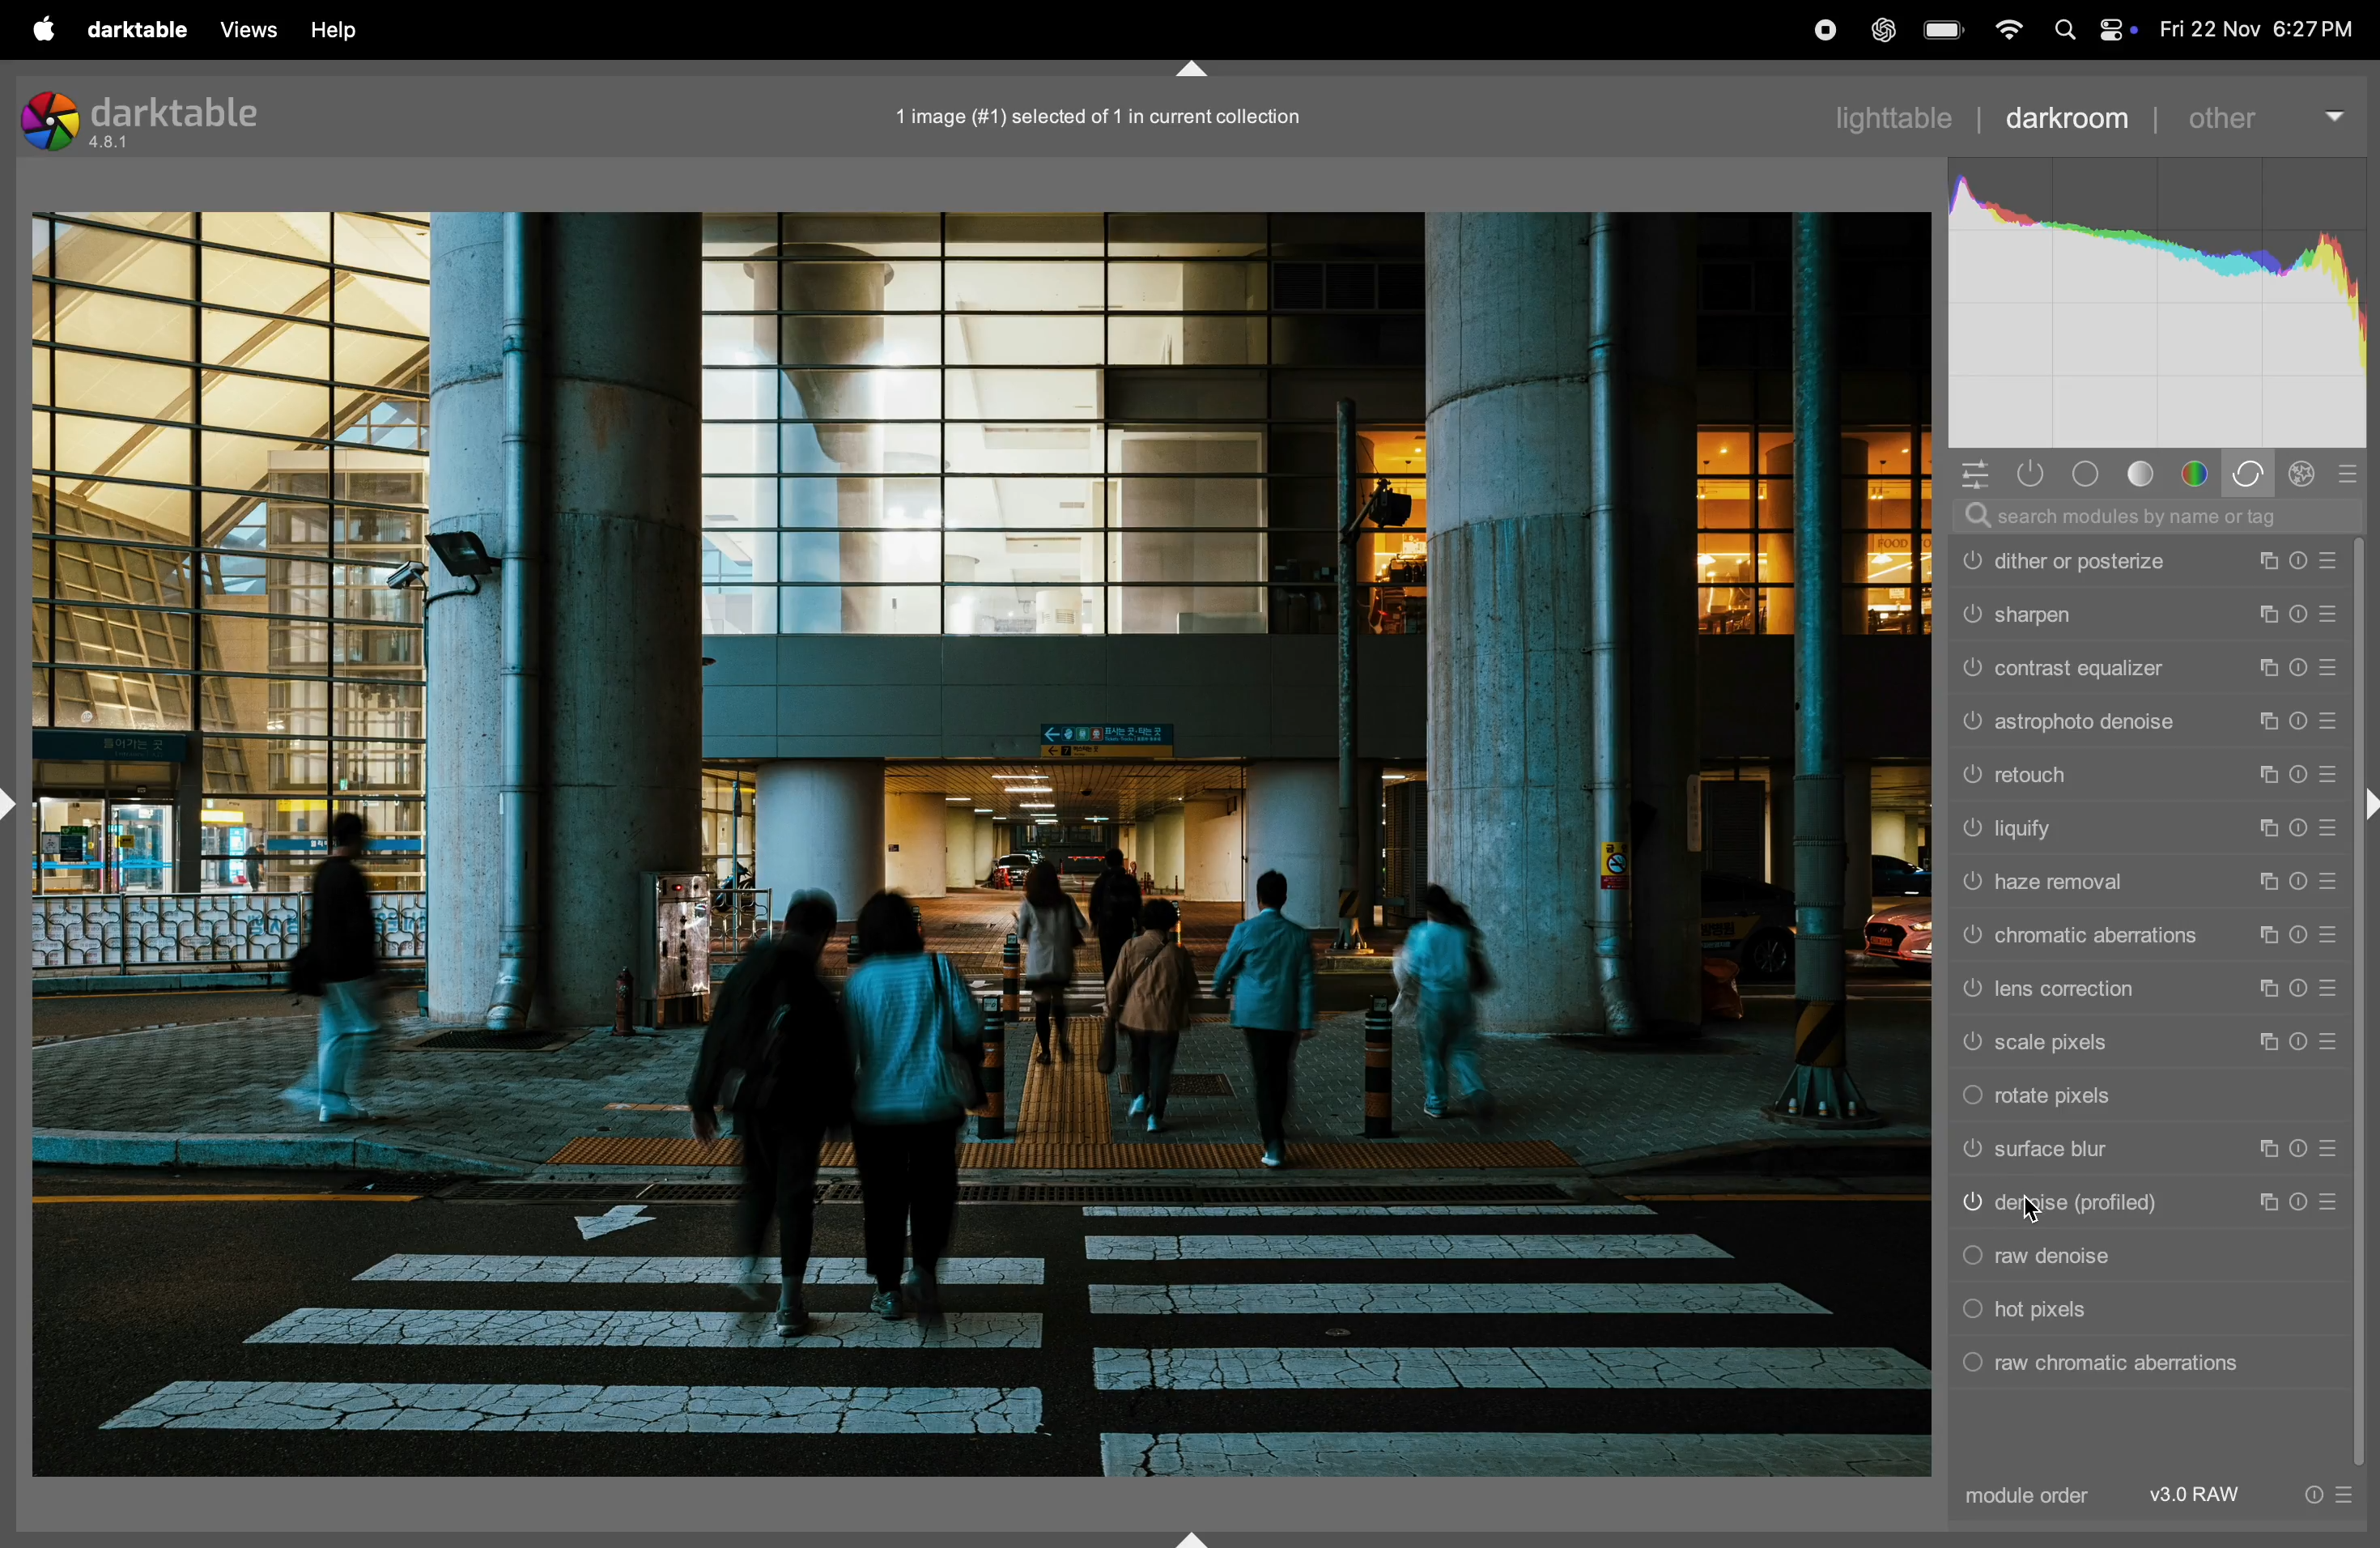 Image resolution: width=2380 pixels, height=1548 pixels. What do you see at coordinates (250, 30) in the screenshot?
I see `views` at bounding box center [250, 30].